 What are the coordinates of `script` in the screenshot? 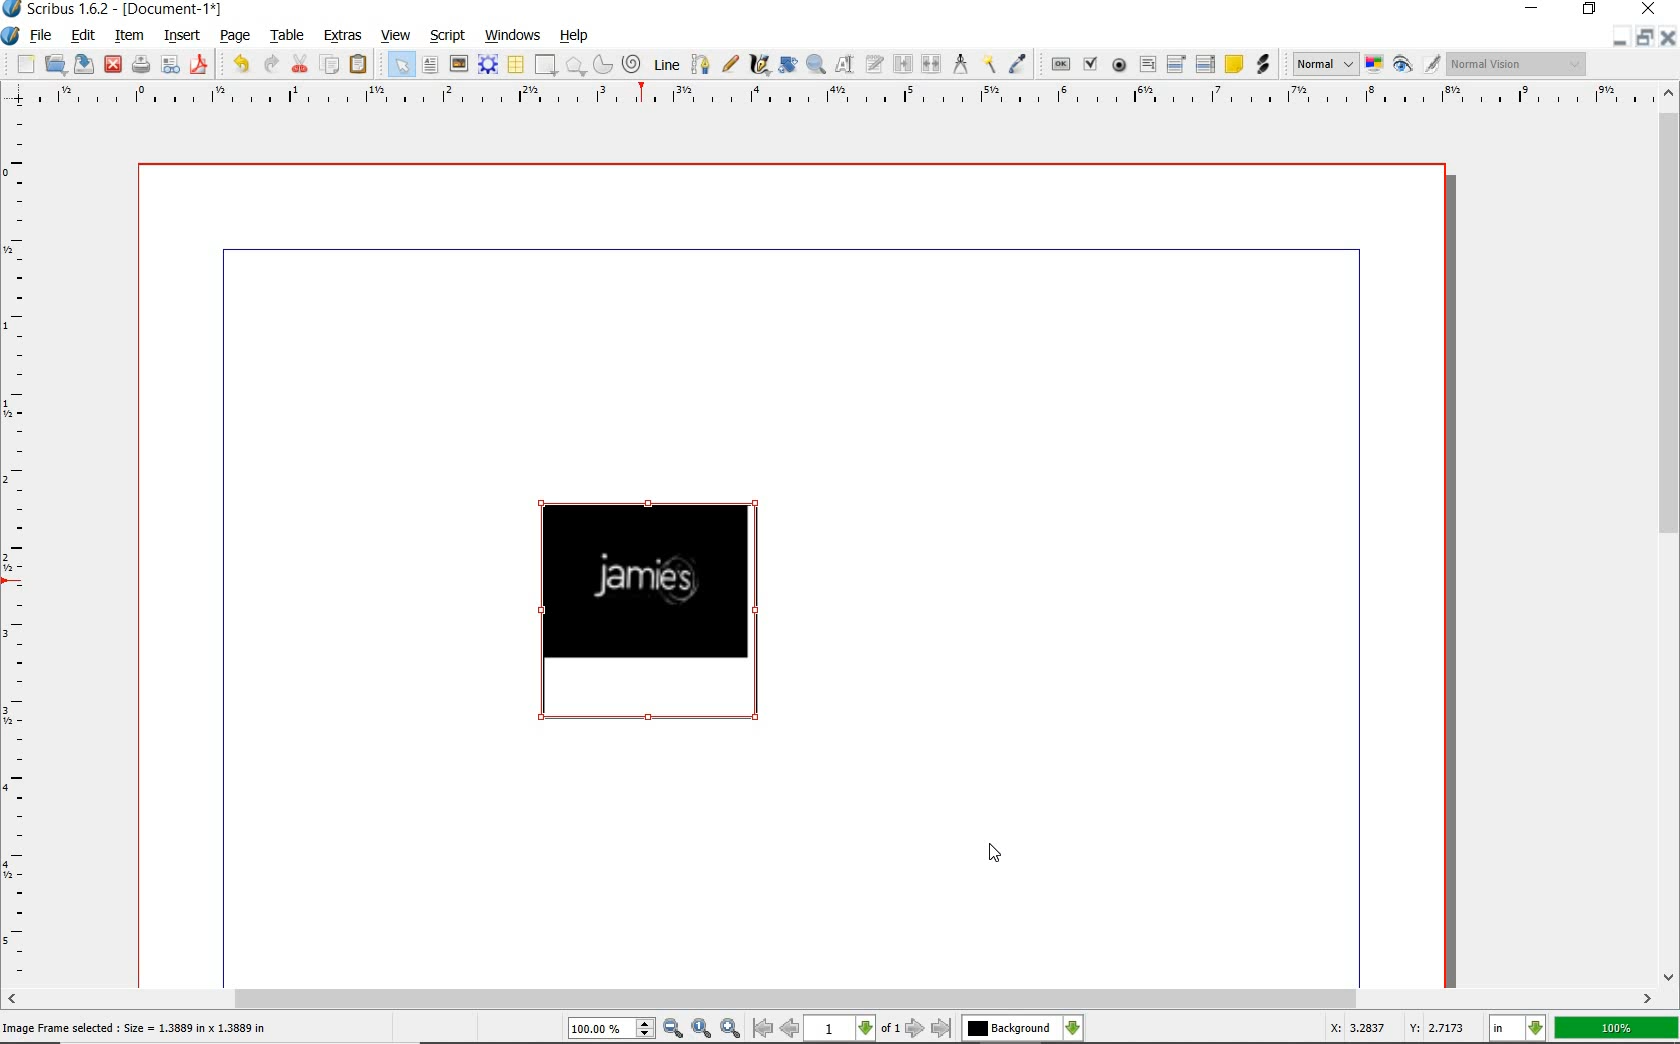 It's located at (447, 35).